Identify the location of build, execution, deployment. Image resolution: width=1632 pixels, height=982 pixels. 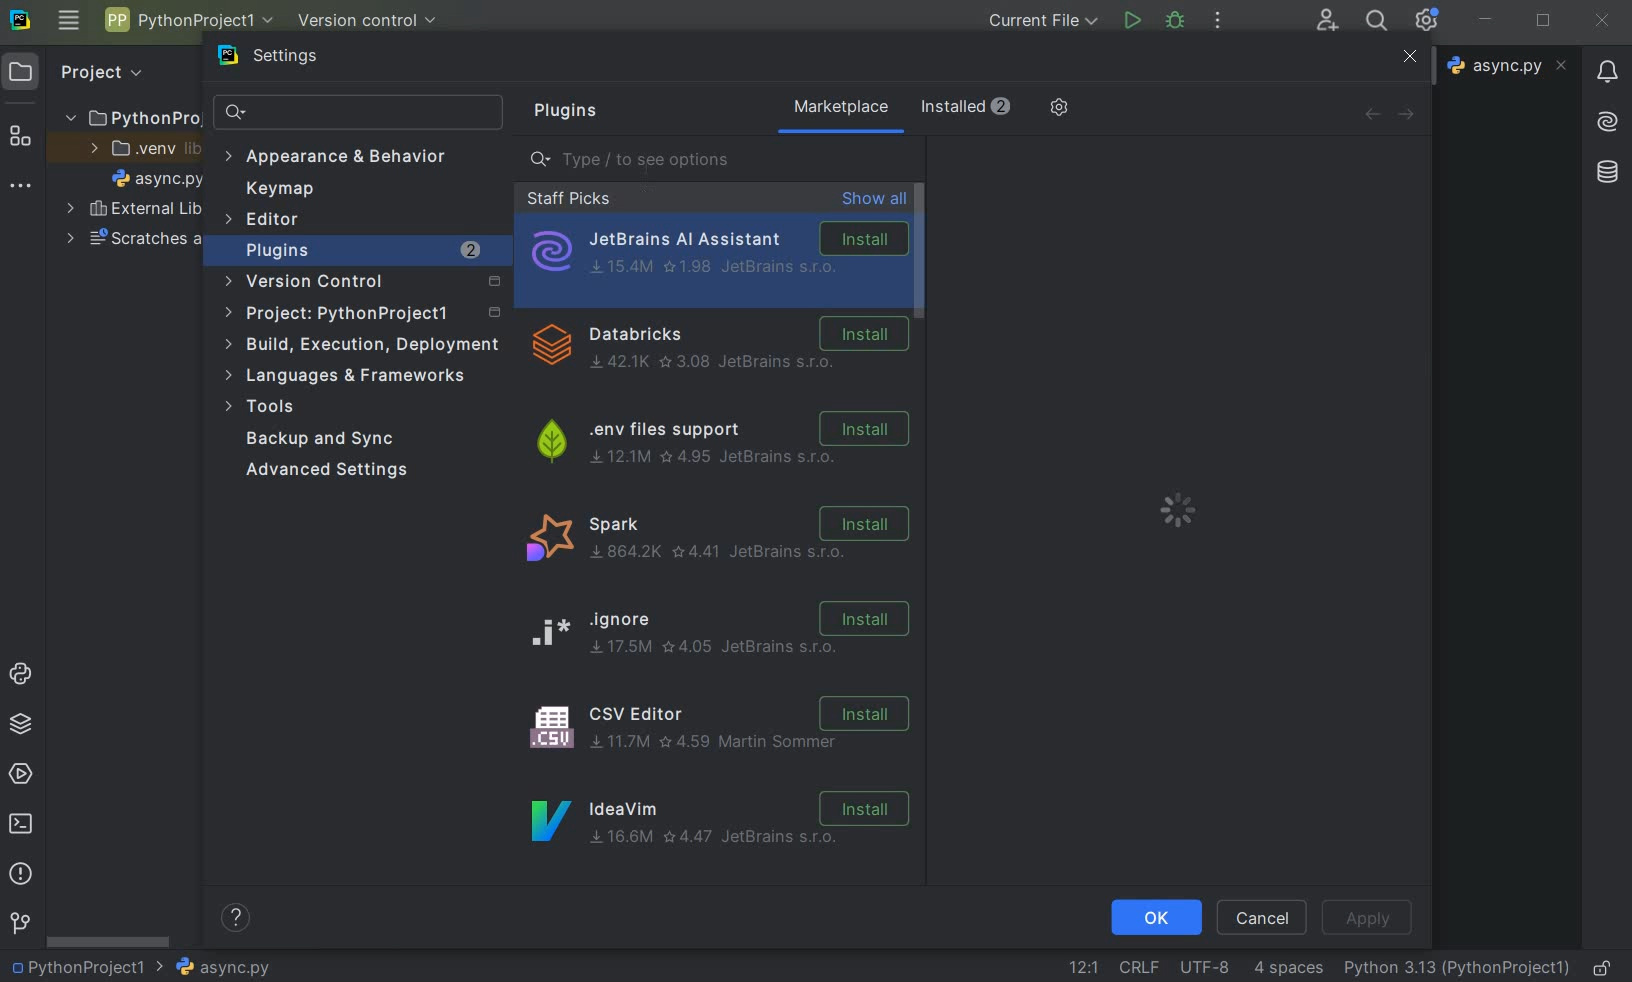
(363, 346).